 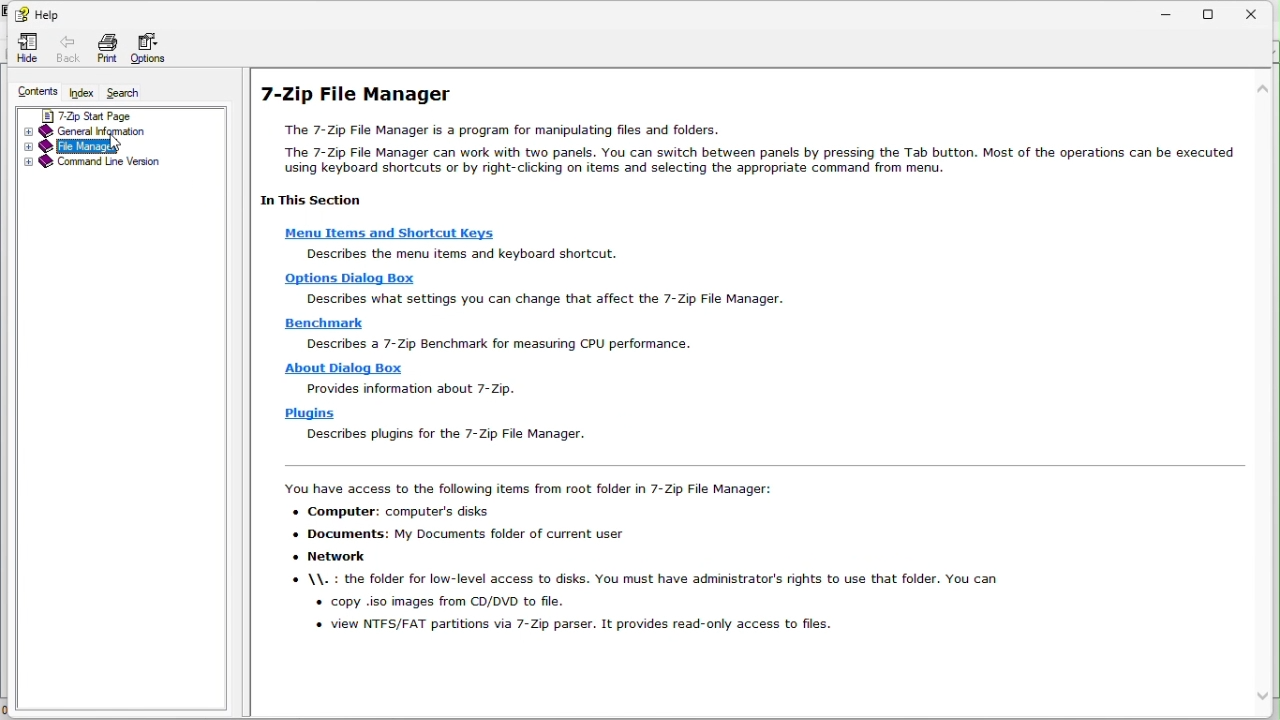 What do you see at coordinates (111, 146) in the screenshot?
I see `cursor` at bounding box center [111, 146].